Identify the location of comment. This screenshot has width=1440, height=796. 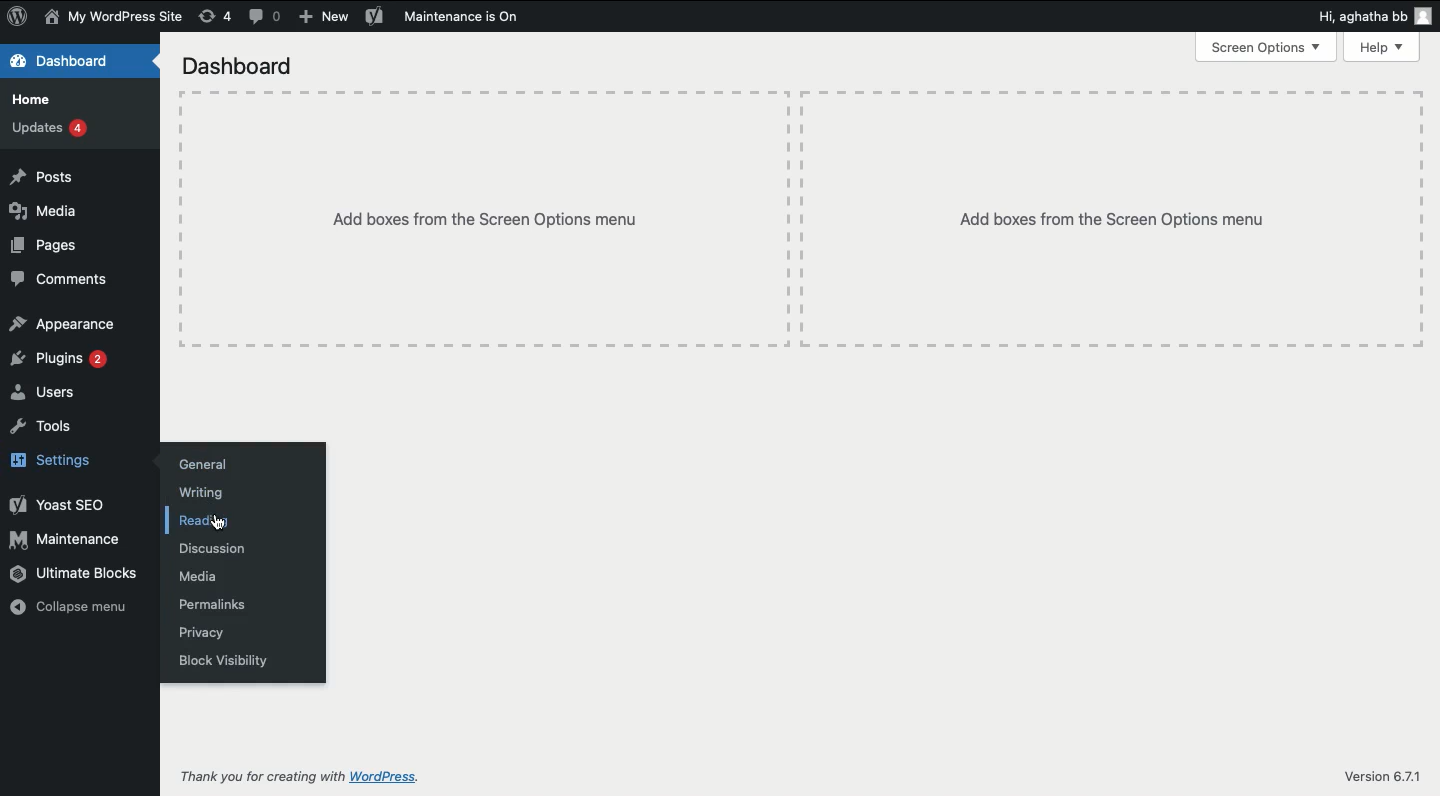
(269, 18).